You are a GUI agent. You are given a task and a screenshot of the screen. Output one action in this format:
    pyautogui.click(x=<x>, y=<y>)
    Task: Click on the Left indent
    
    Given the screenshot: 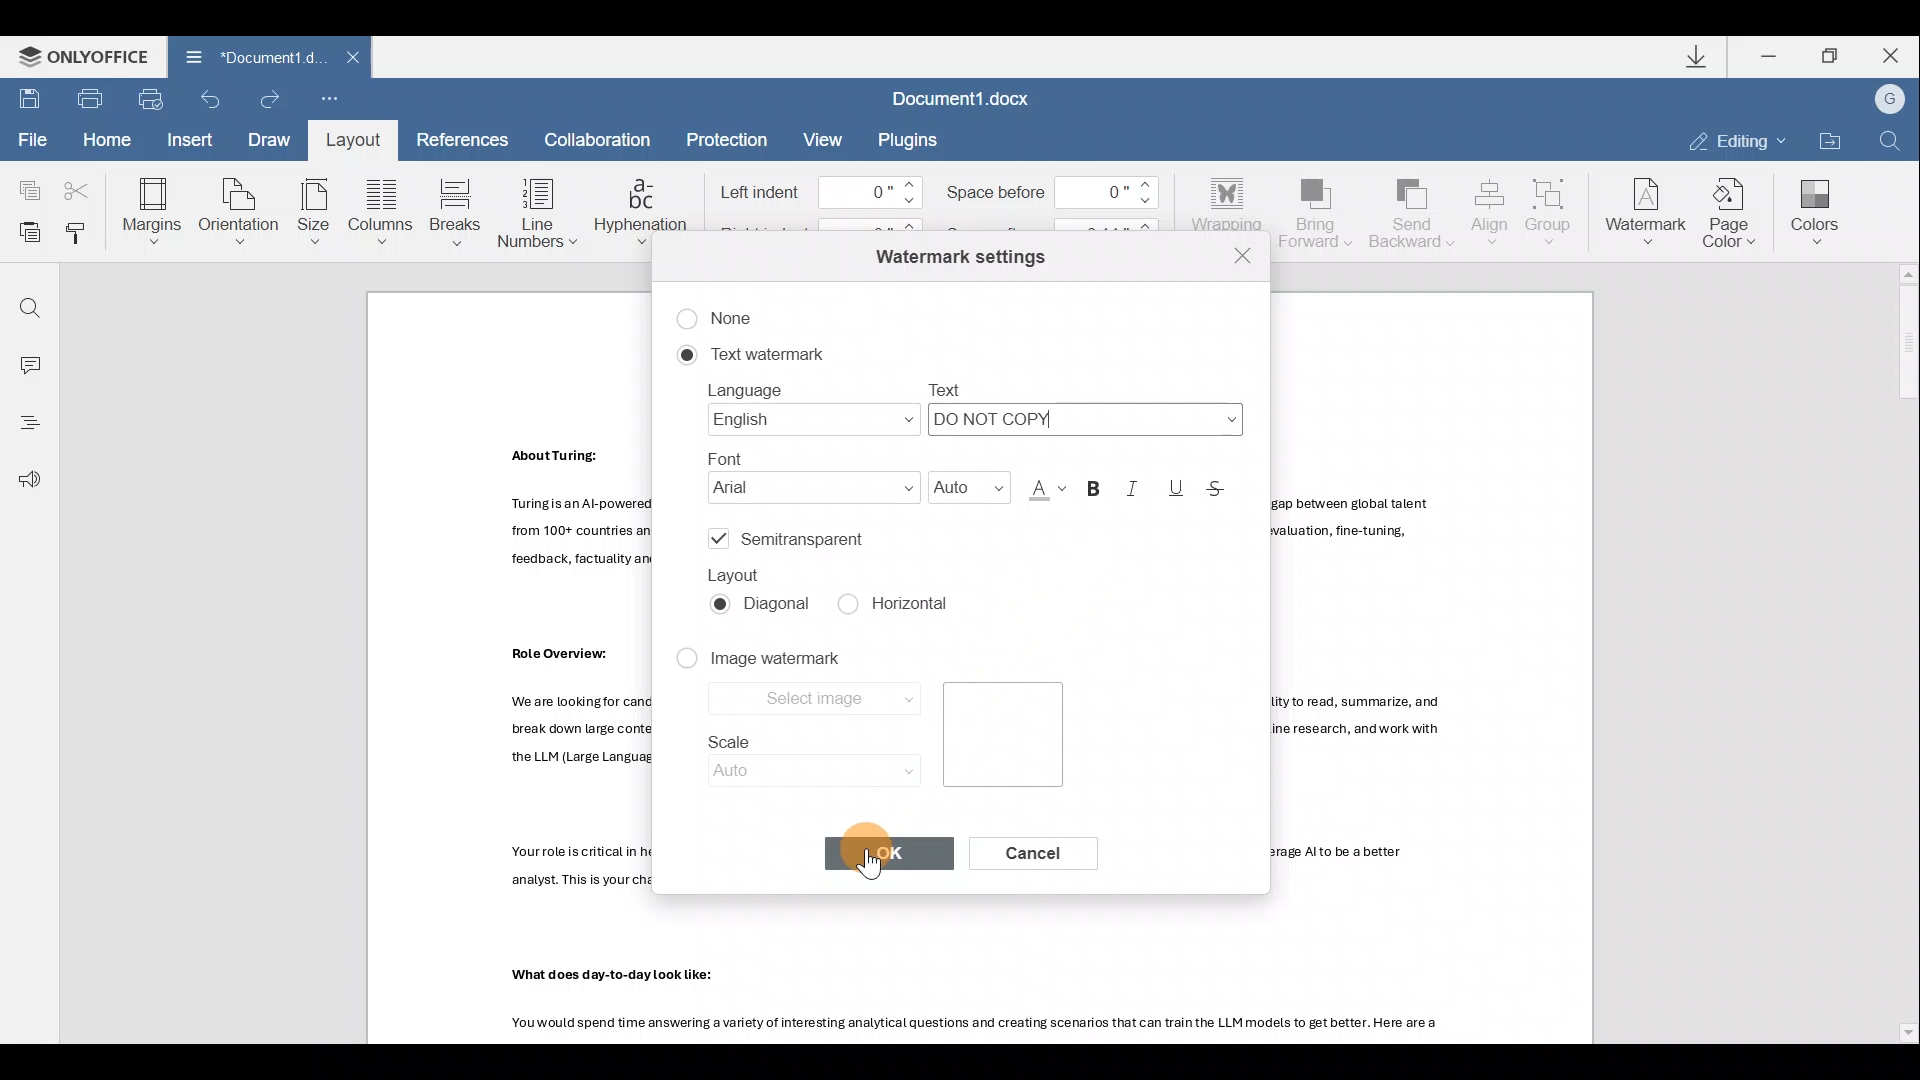 What is the action you would take?
    pyautogui.click(x=814, y=191)
    